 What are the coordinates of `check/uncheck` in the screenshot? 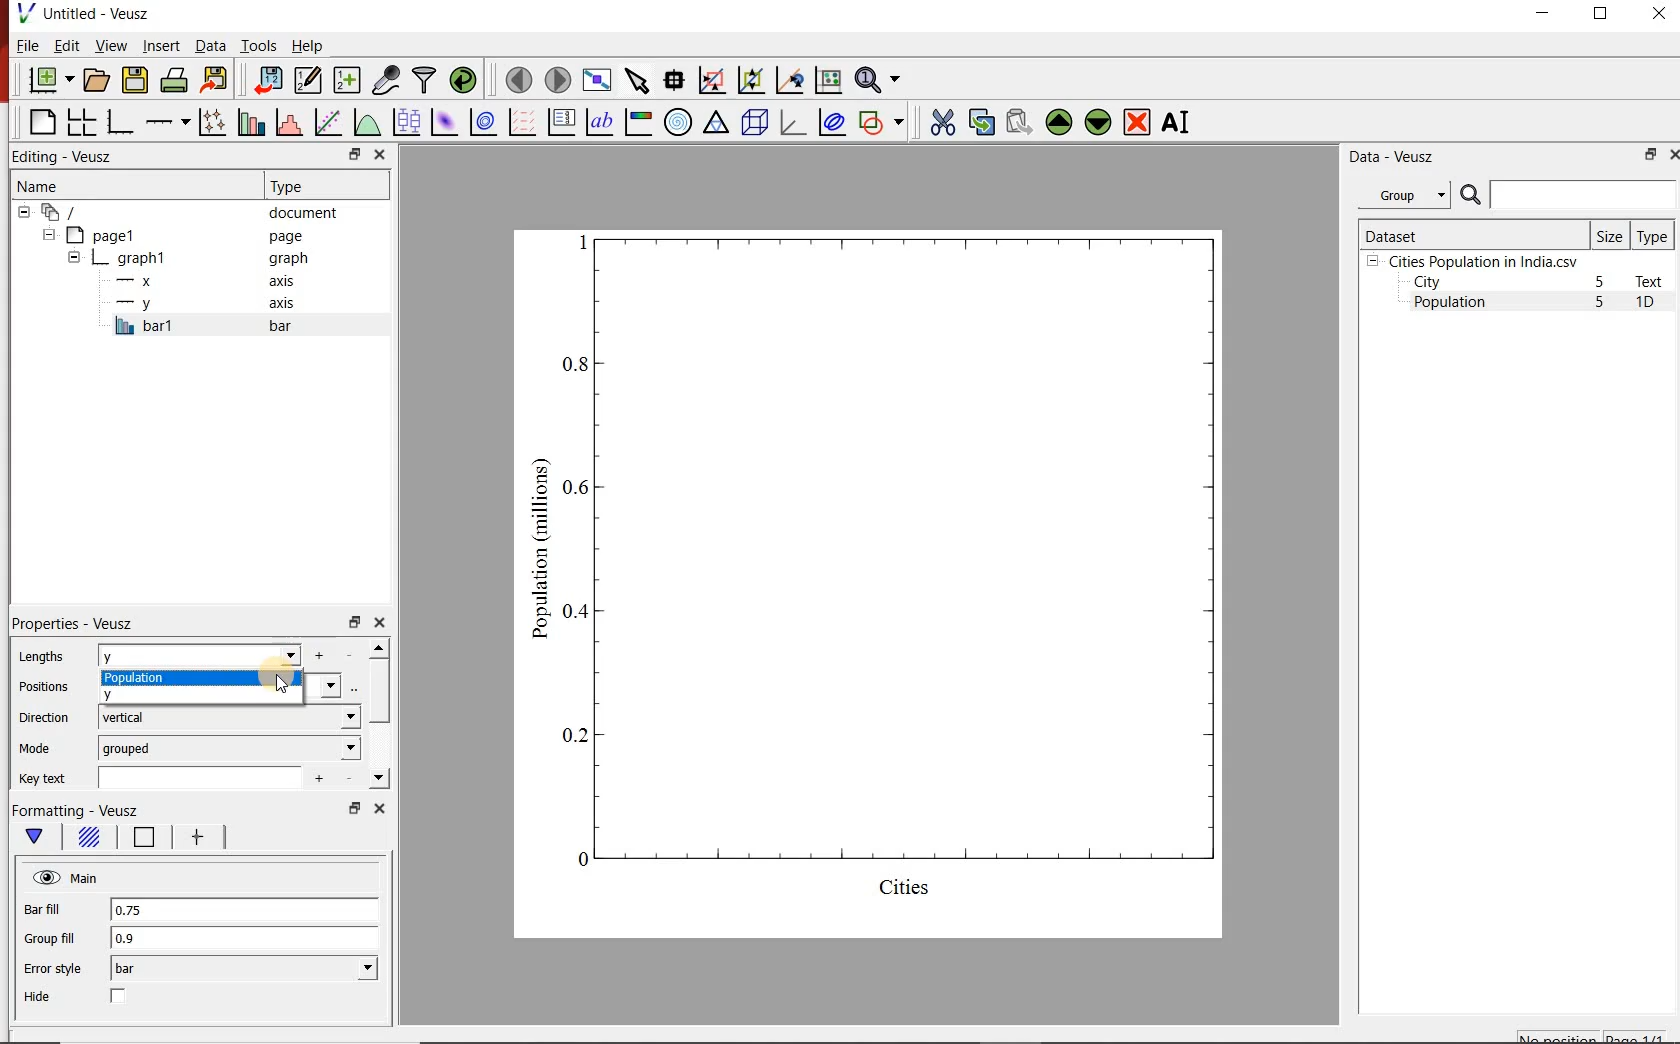 It's located at (119, 998).